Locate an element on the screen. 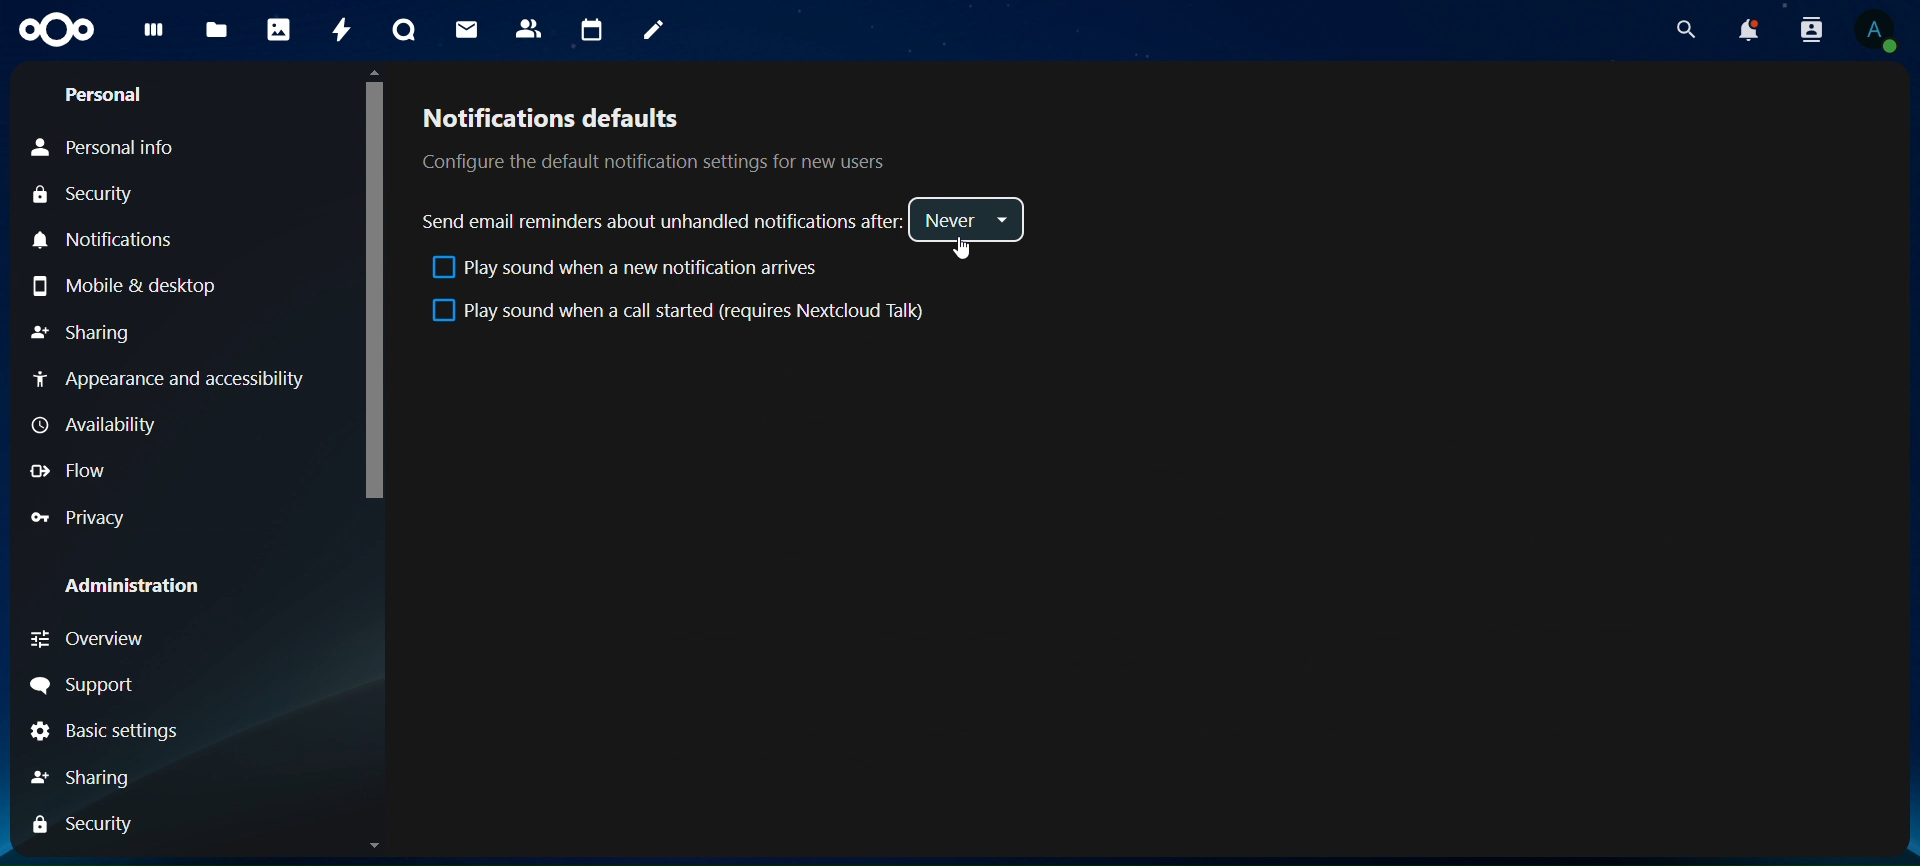 Image resolution: width=1920 pixels, height=866 pixels. search is located at coordinates (1686, 31).